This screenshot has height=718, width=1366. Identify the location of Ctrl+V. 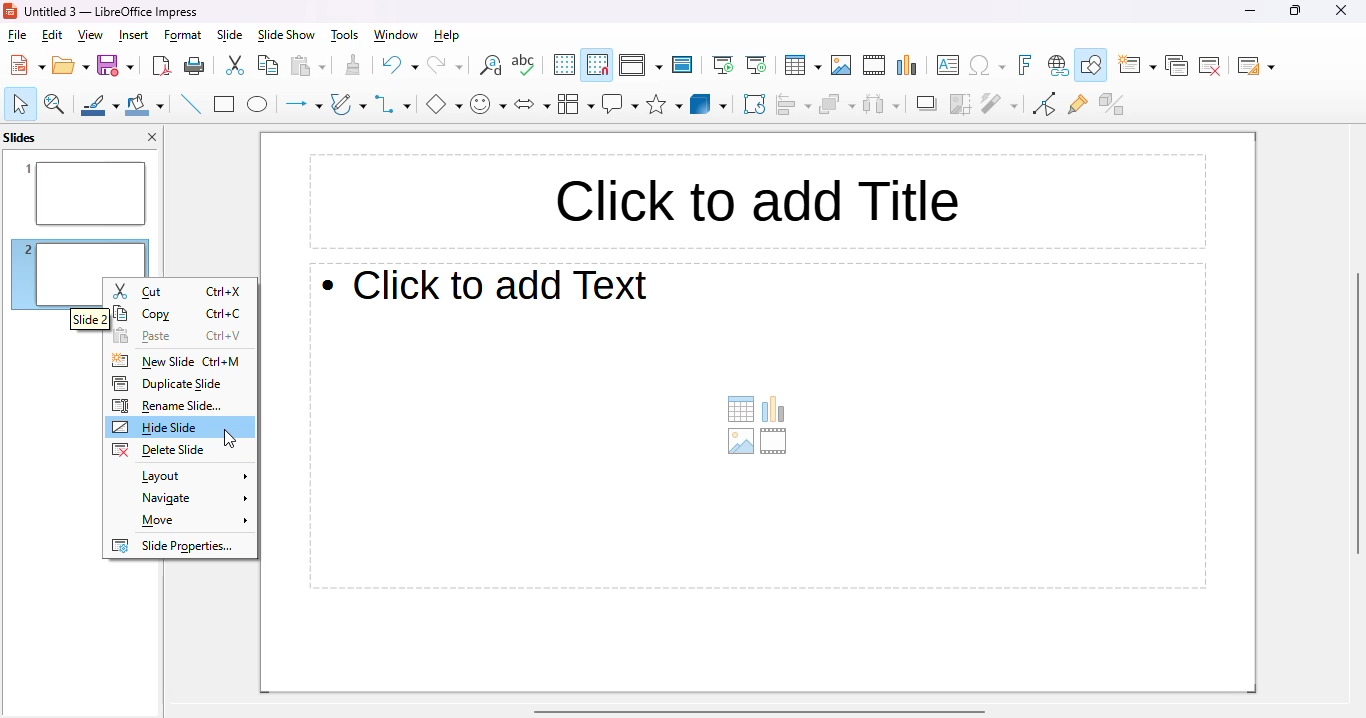
(224, 334).